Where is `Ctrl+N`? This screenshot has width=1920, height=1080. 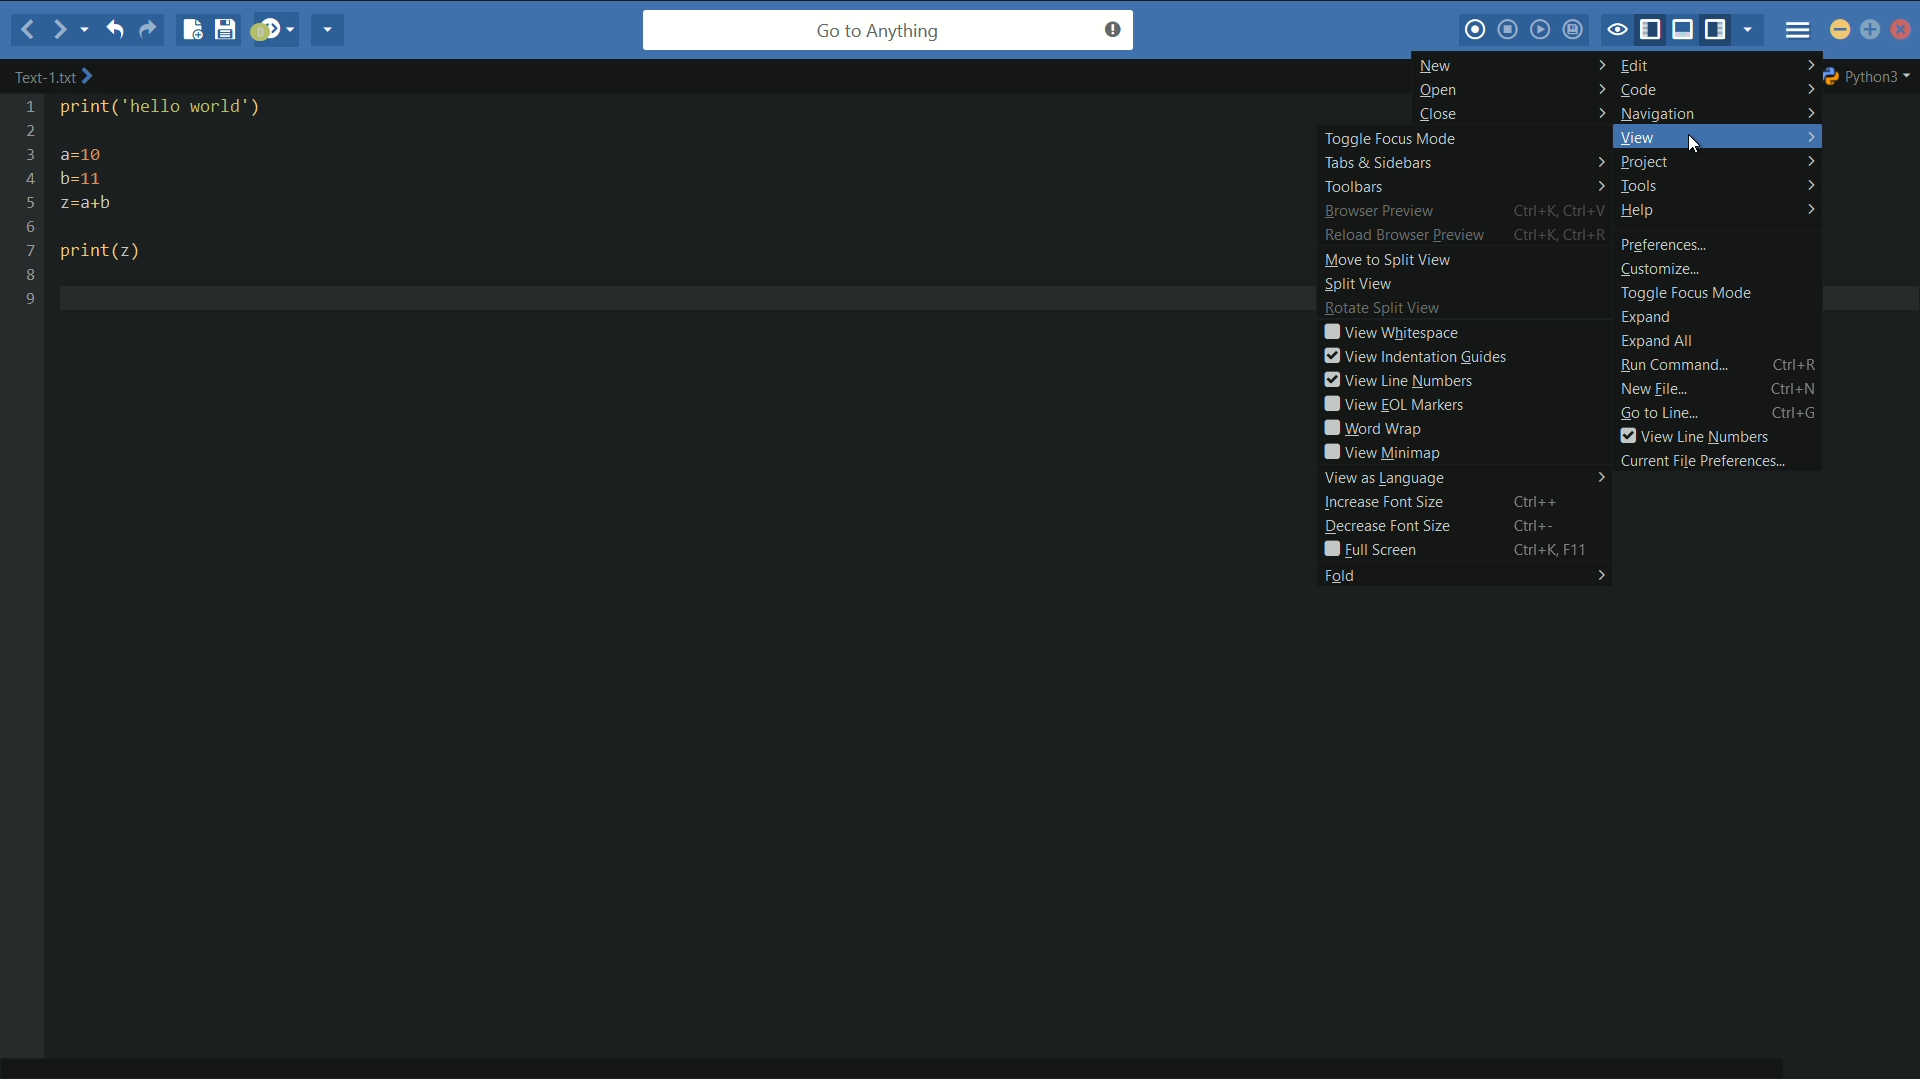 Ctrl+N is located at coordinates (1797, 388).